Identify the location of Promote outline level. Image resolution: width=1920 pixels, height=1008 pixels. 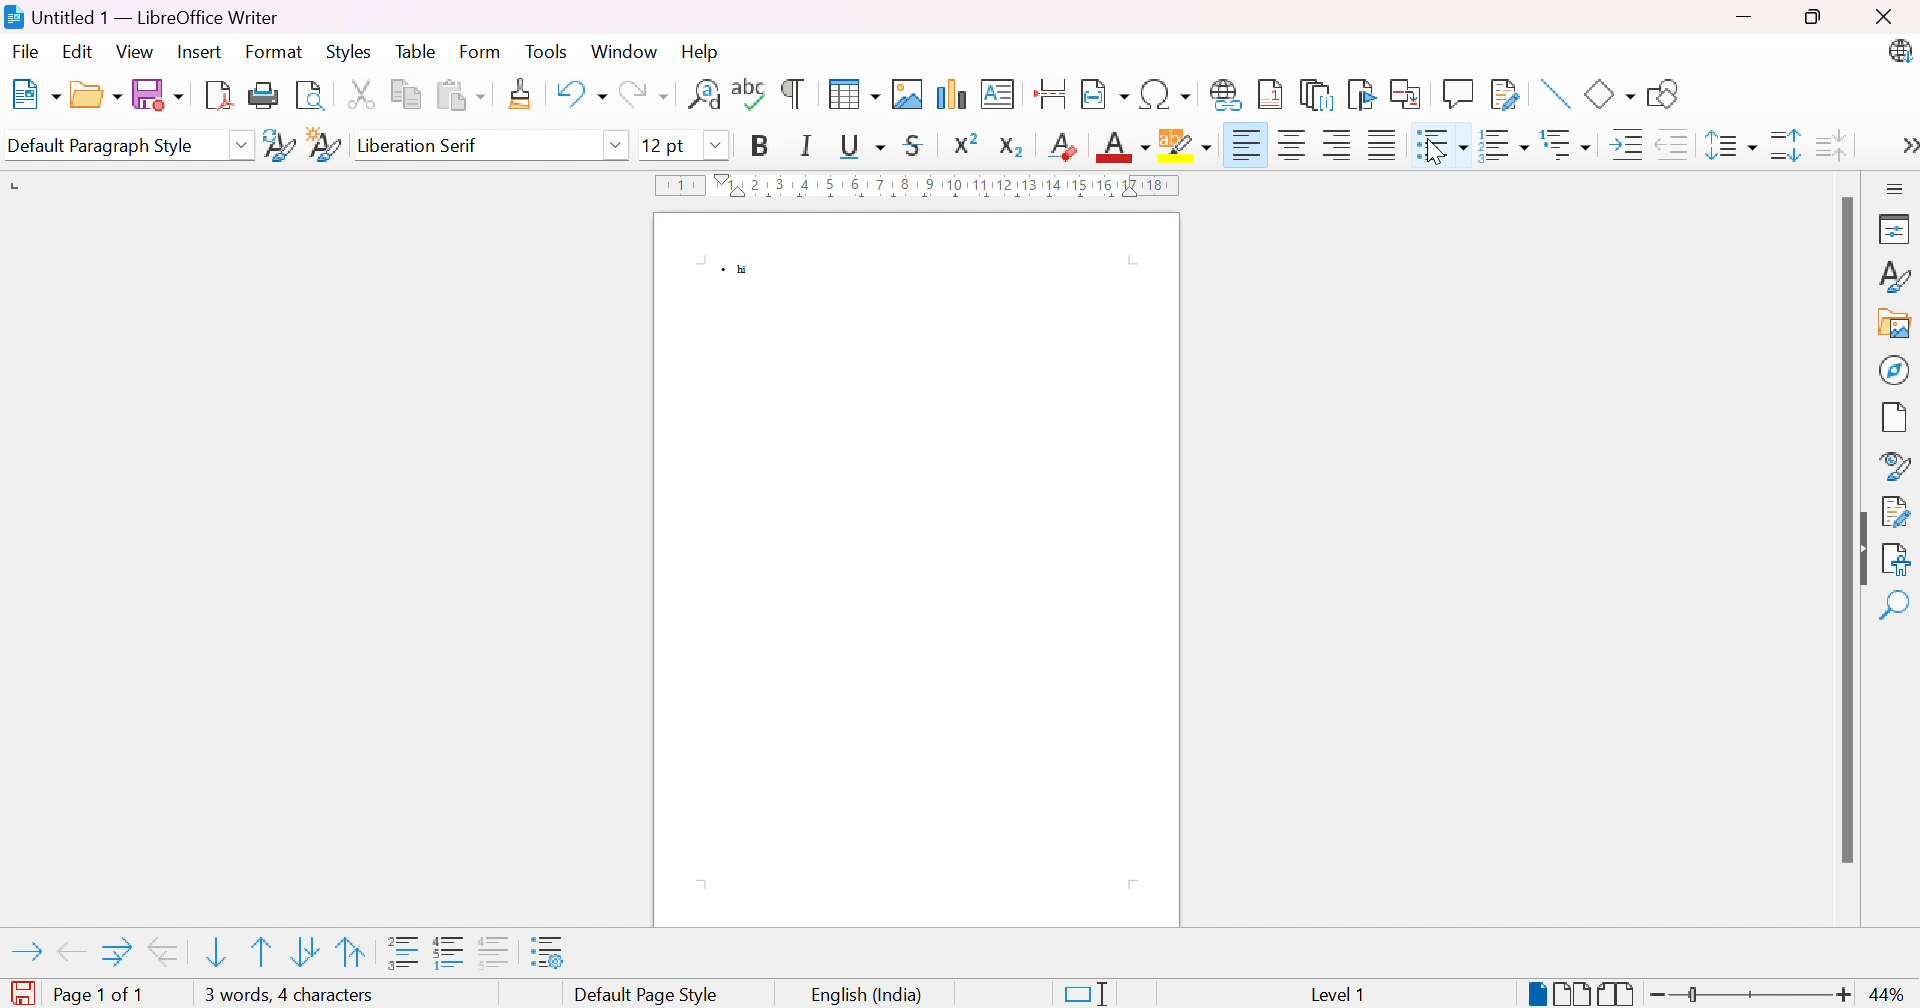
(70, 951).